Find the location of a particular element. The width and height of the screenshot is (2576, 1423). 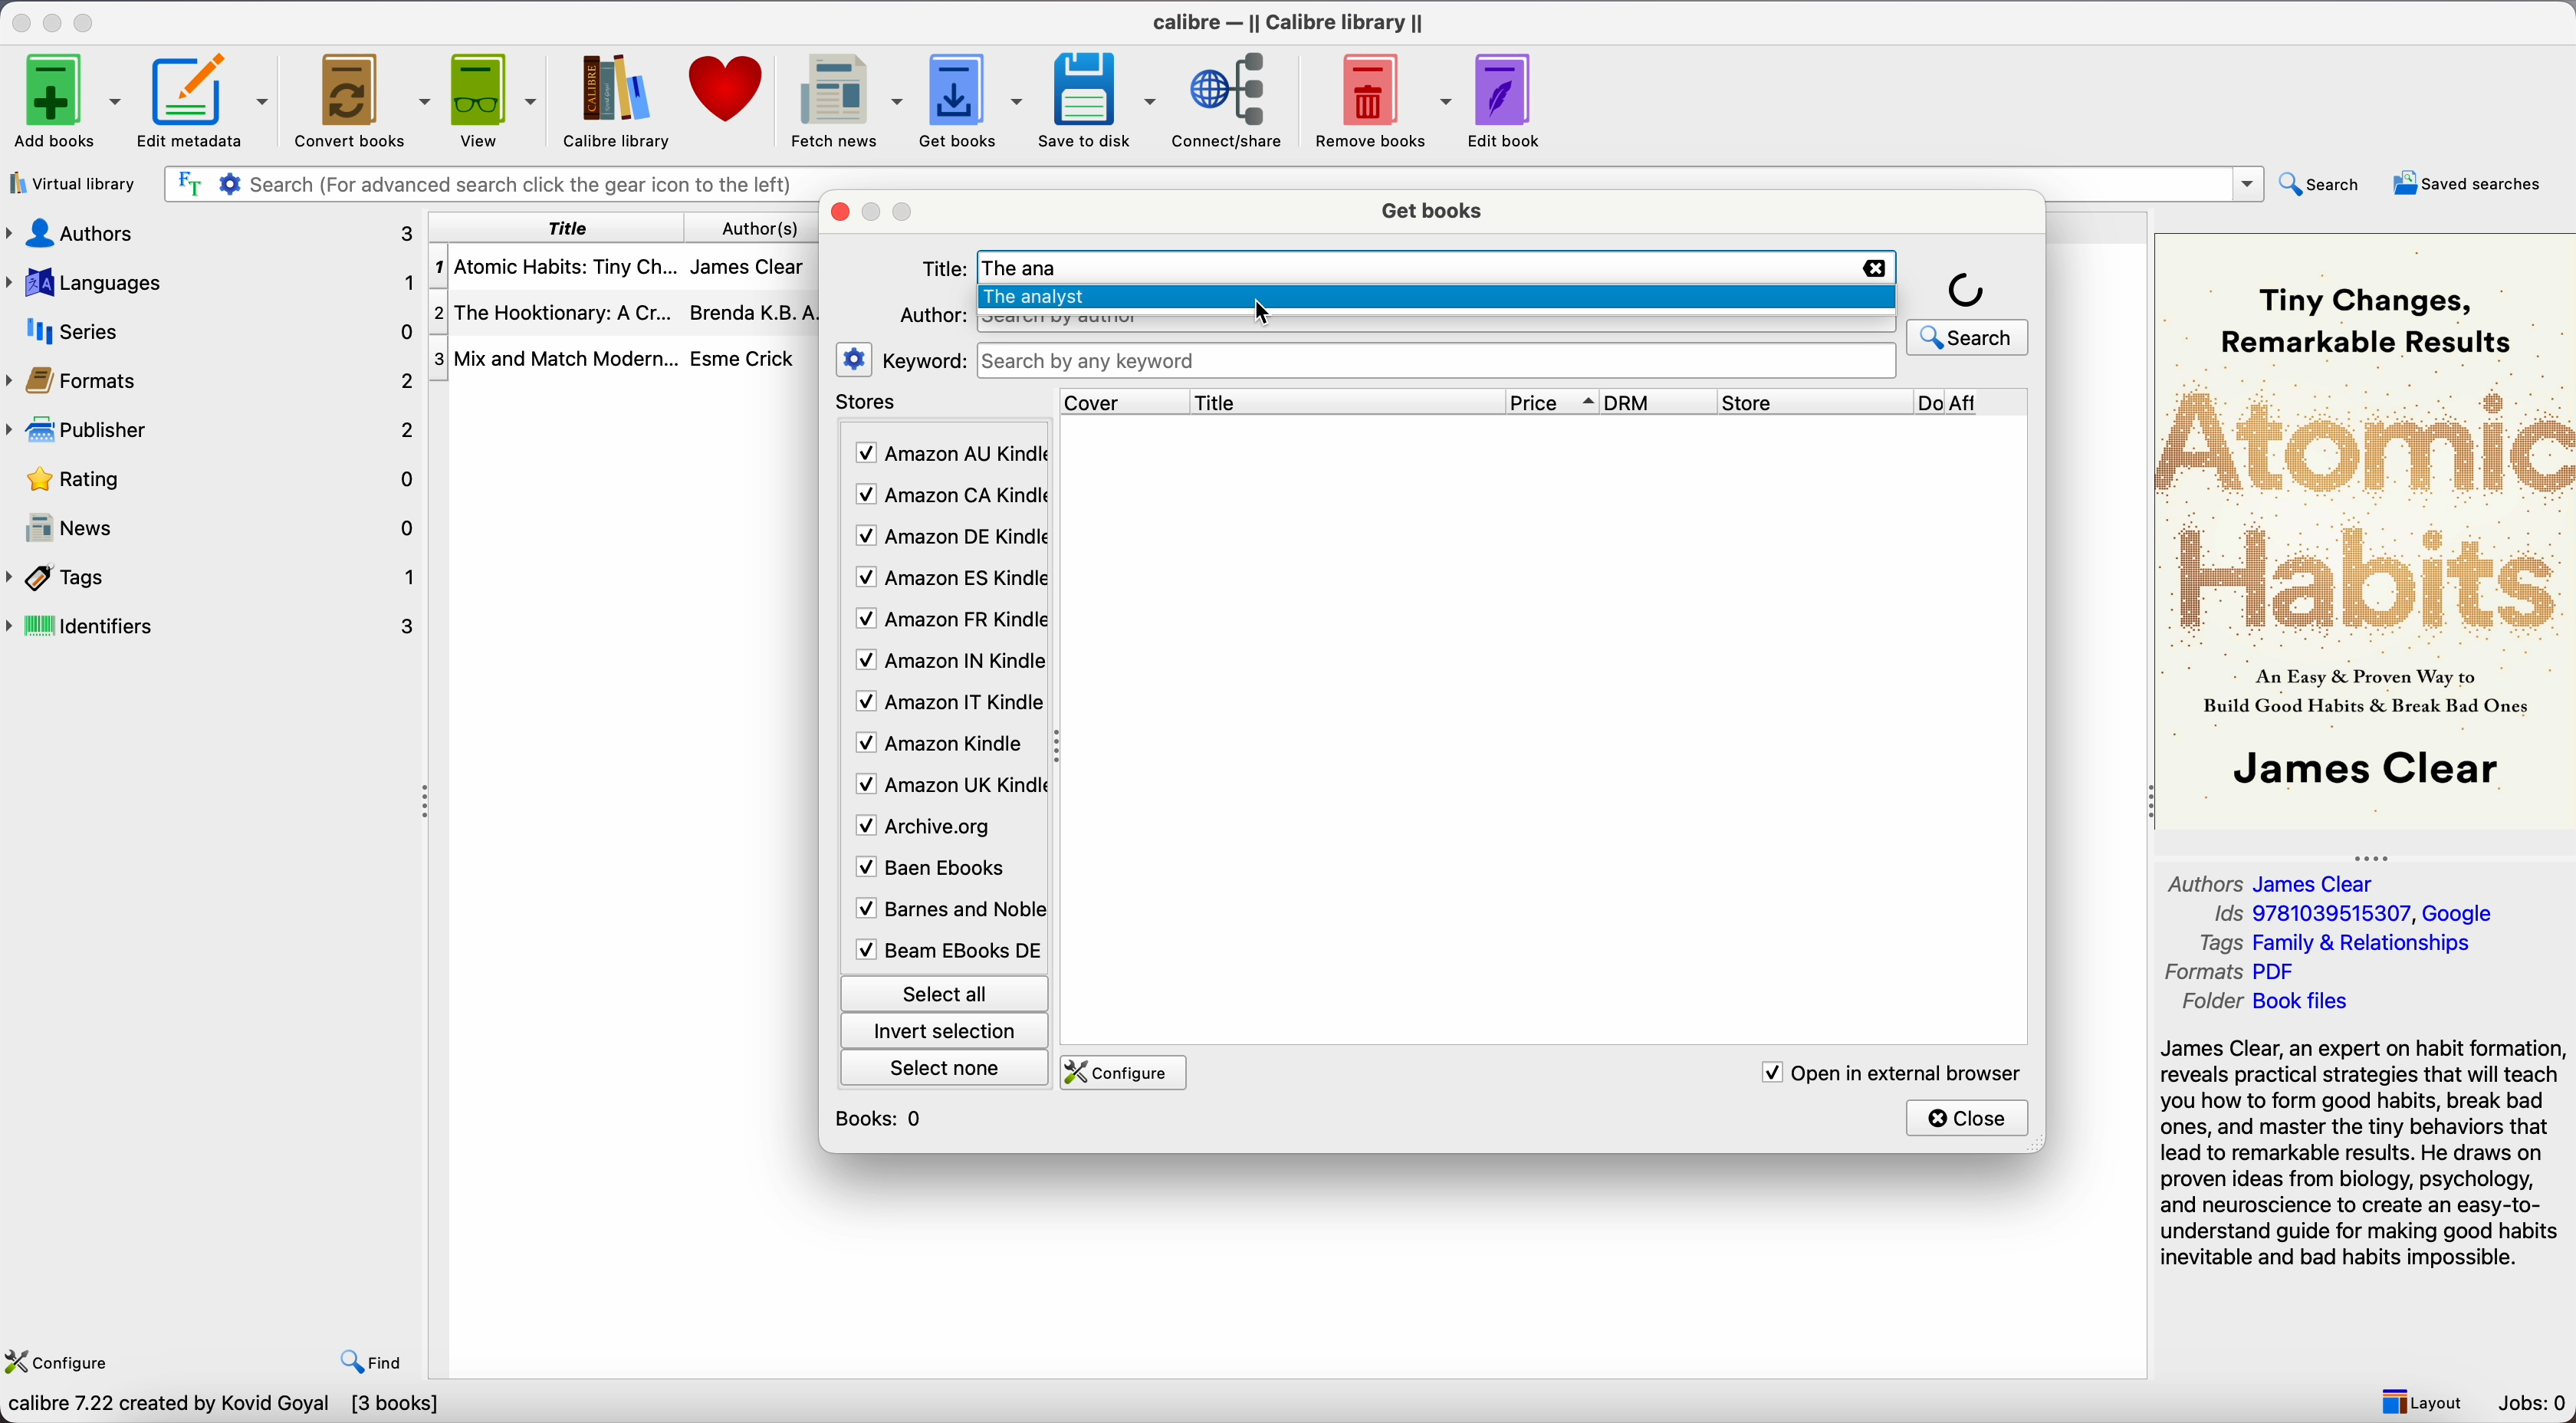

stores is located at coordinates (871, 405).